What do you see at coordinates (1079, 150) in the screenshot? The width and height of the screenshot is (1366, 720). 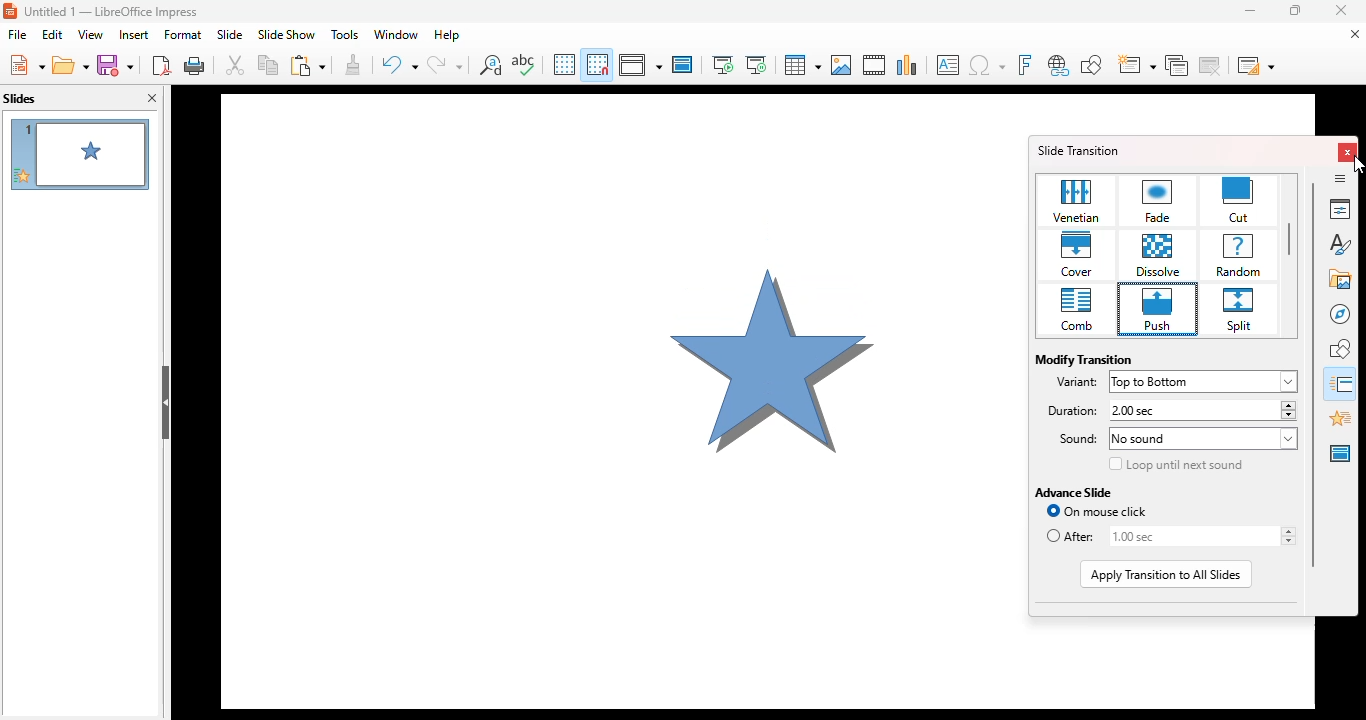 I see `slide transition` at bounding box center [1079, 150].